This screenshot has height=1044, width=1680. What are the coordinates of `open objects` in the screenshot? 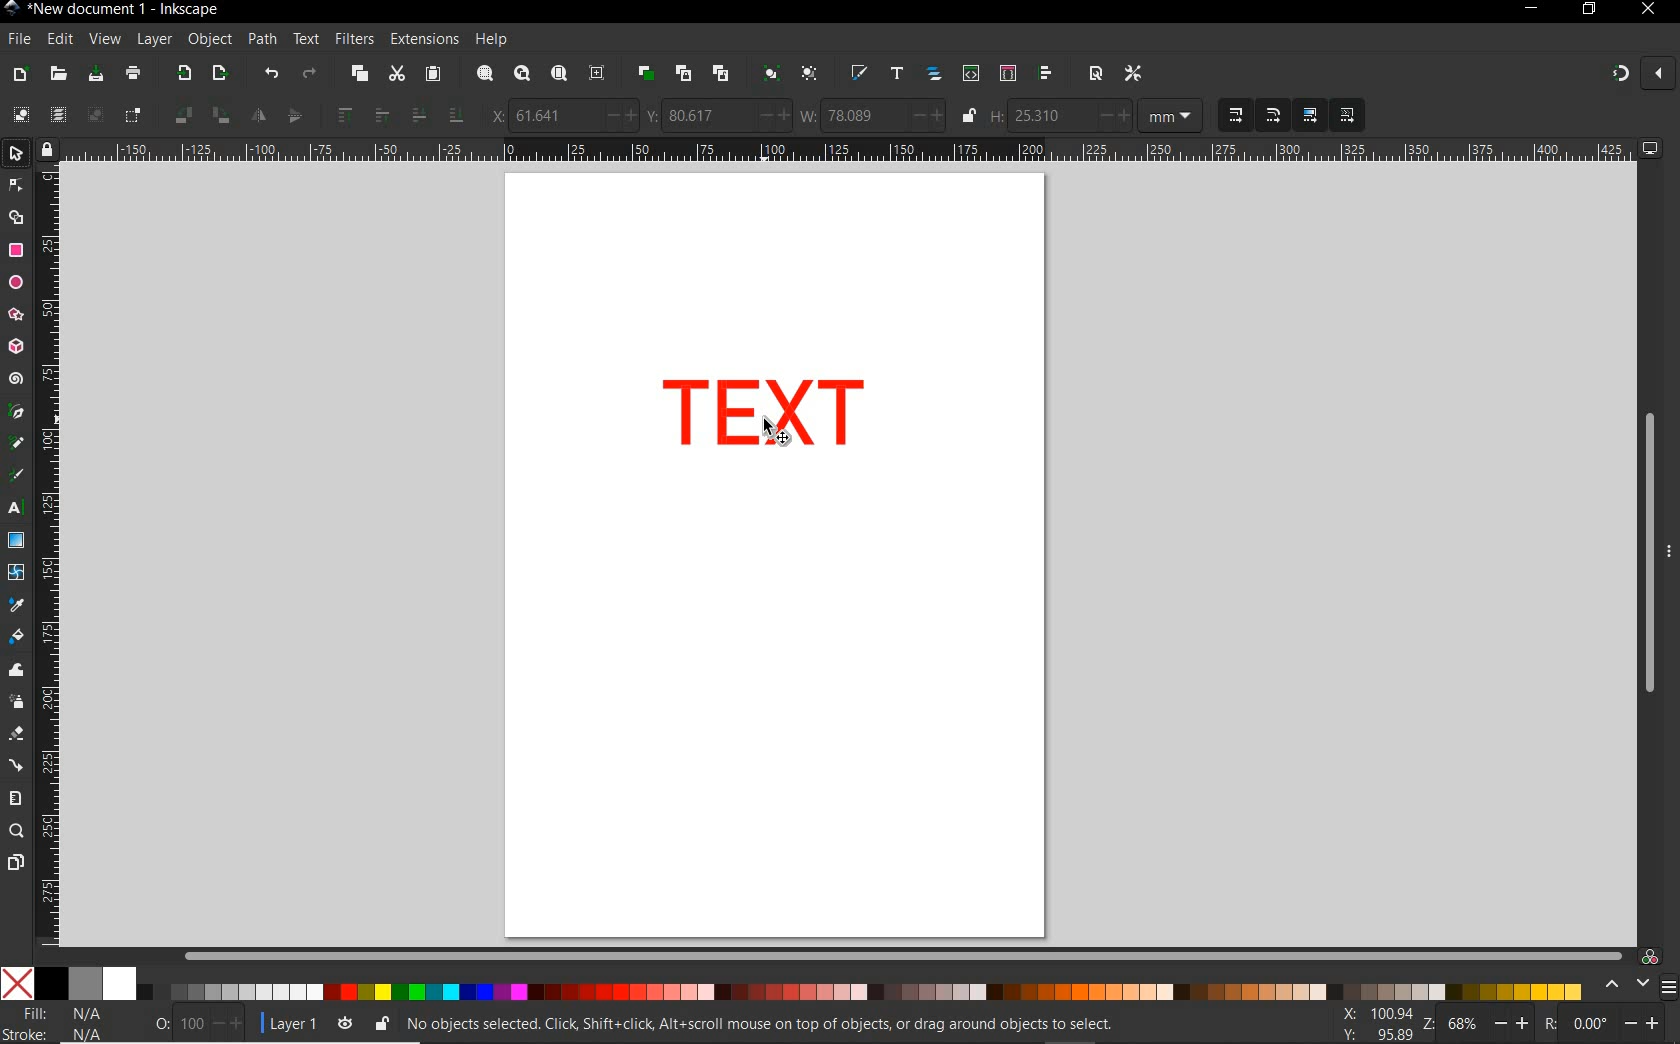 It's located at (934, 76).